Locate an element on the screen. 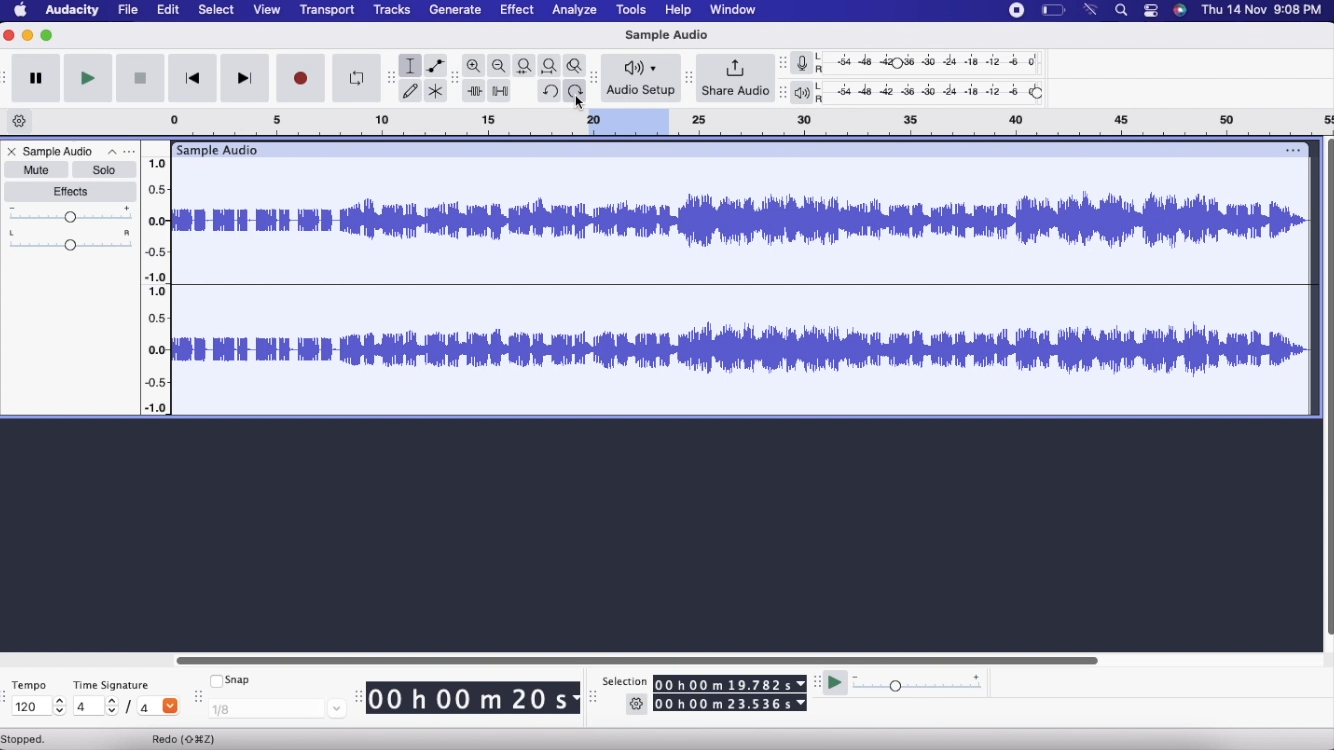 This screenshot has width=1334, height=750. Gain Slider is located at coordinates (70, 215).